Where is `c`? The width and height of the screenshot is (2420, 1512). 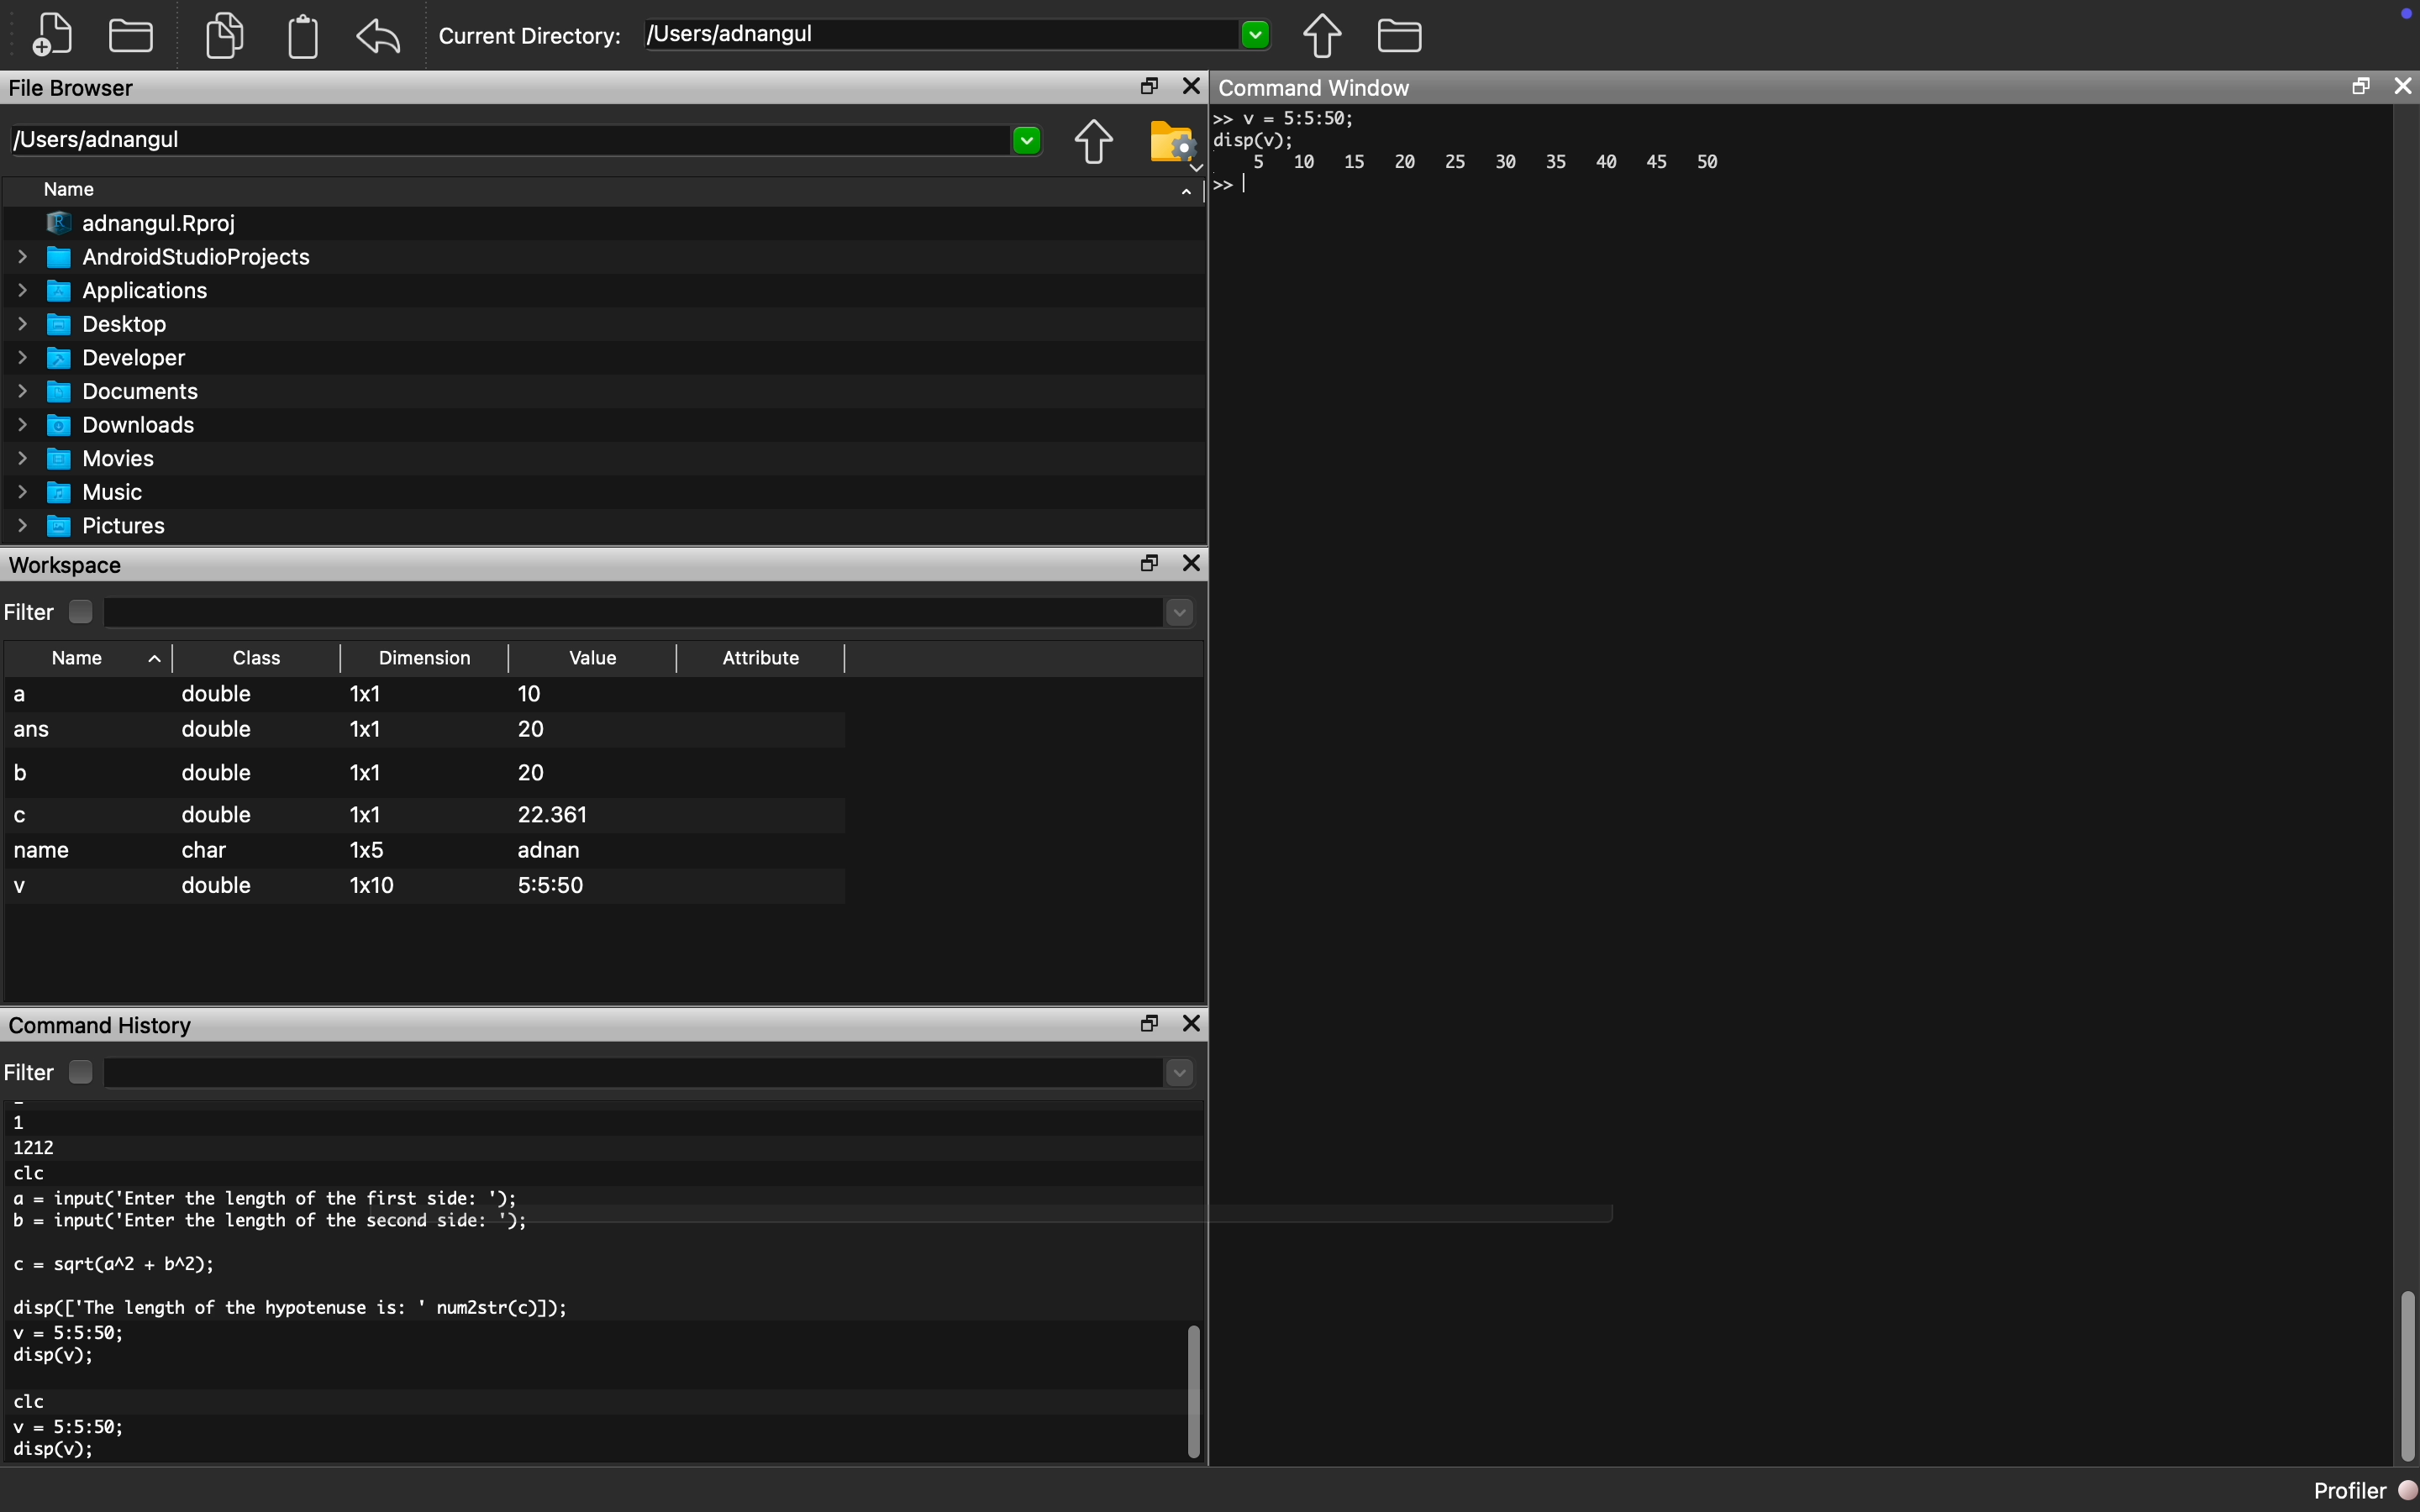 c is located at coordinates (24, 819).